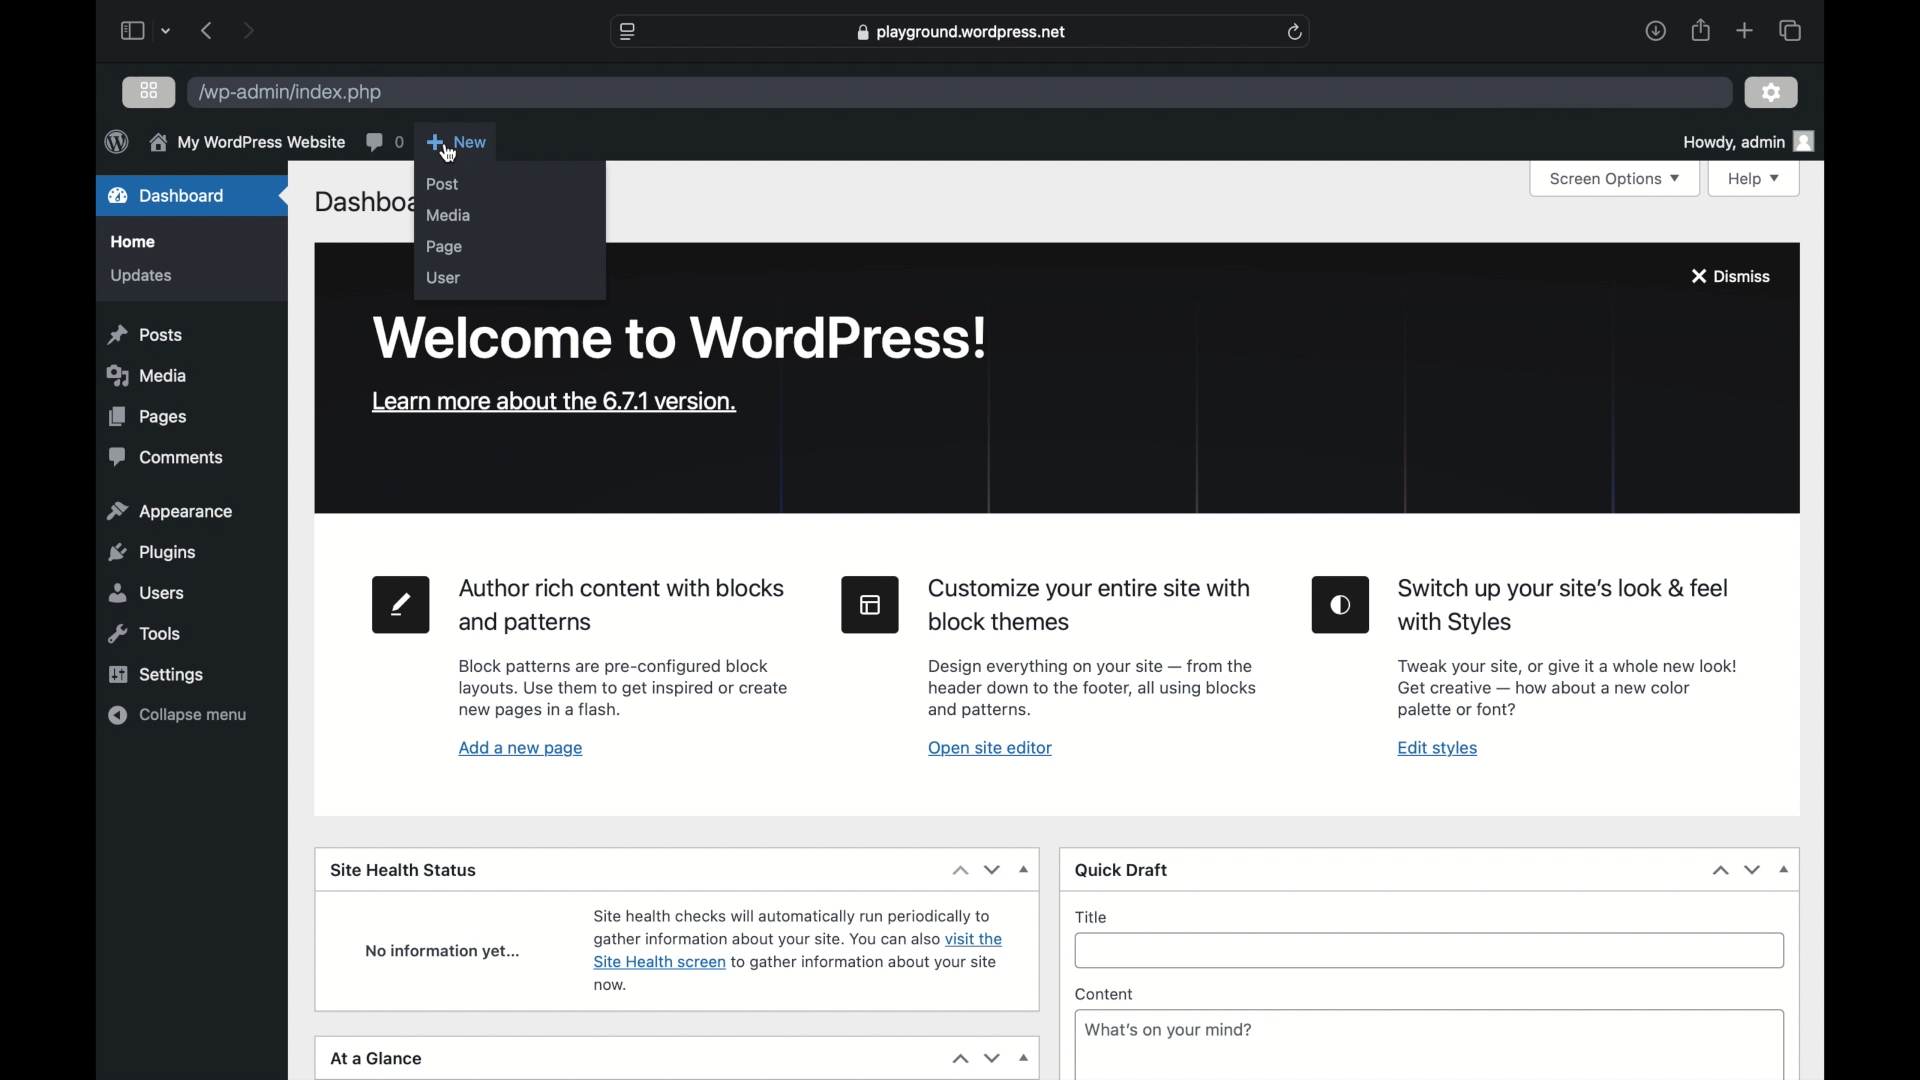 The height and width of the screenshot is (1080, 1920). I want to click on plugins, so click(150, 552).